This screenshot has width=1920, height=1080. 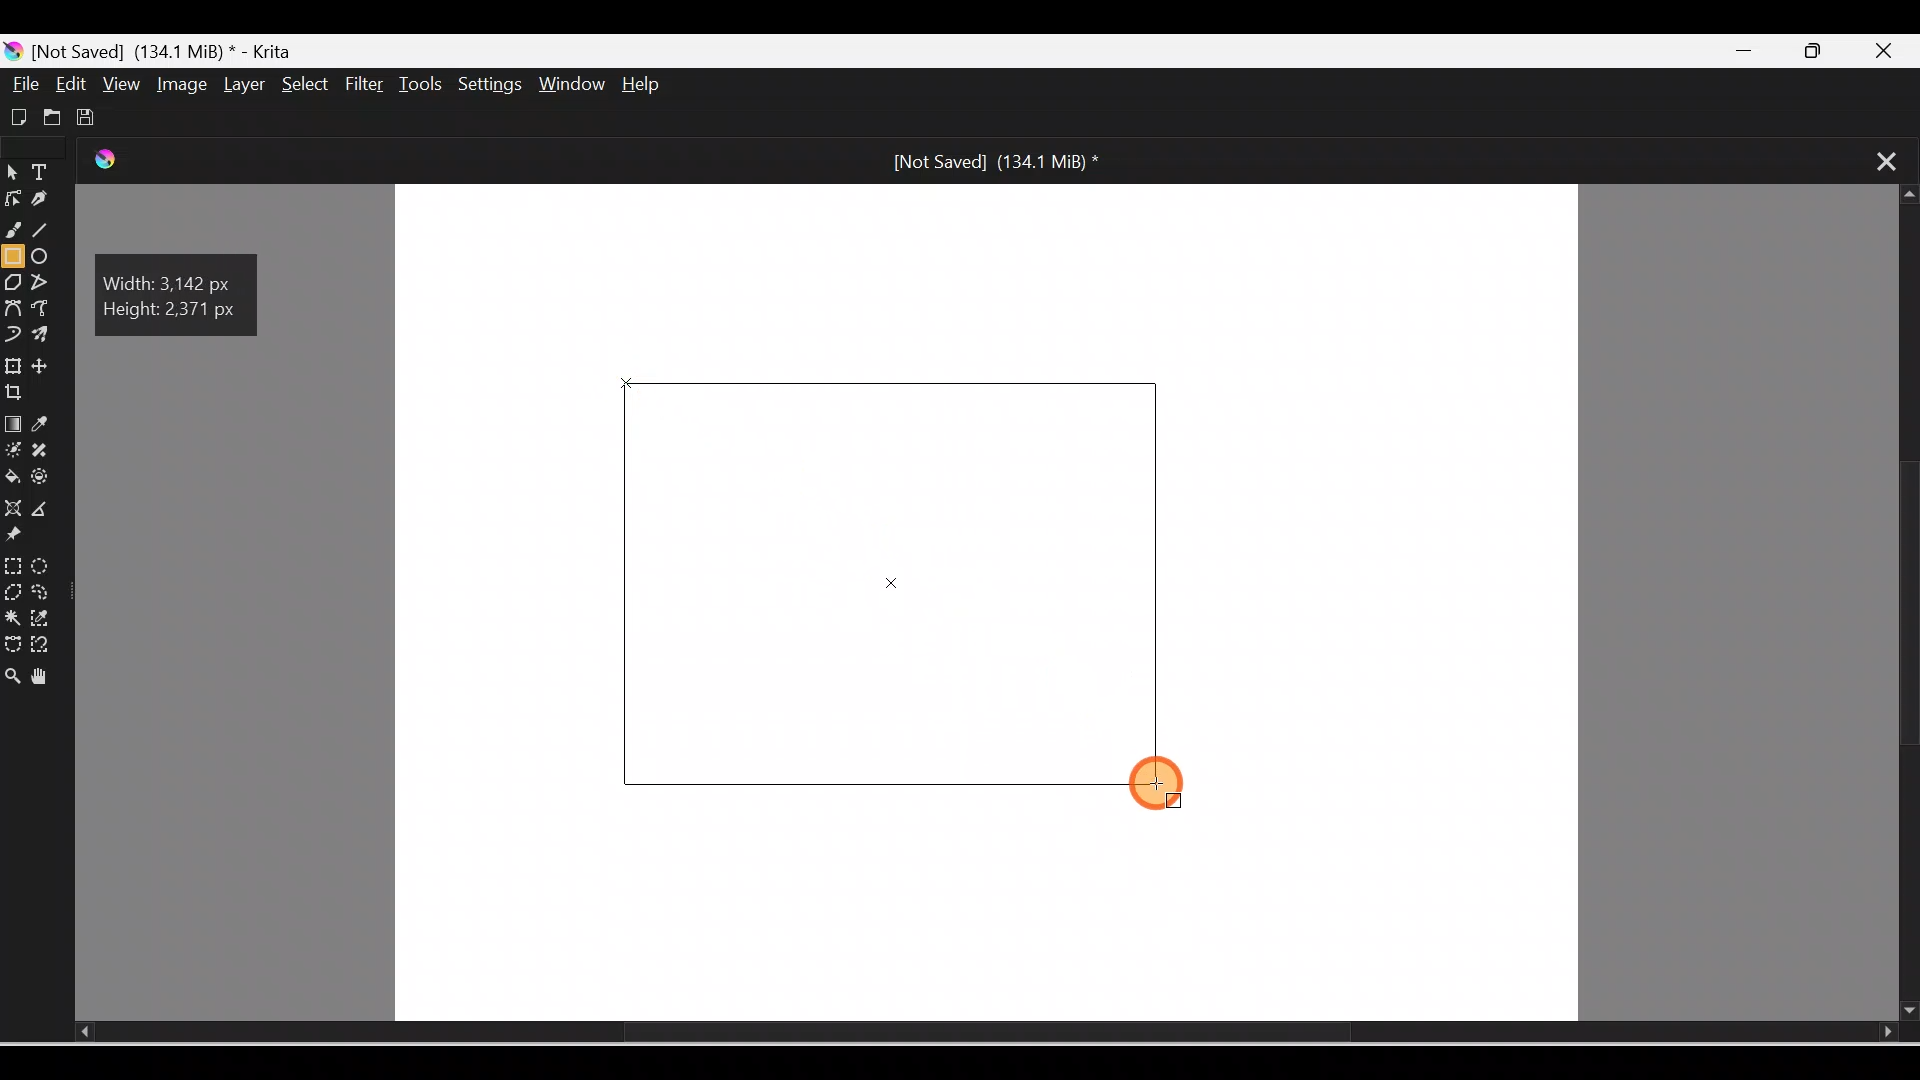 What do you see at coordinates (365, 85) in the screenshot?
I see `Filter` at bounding box center [365, 85].